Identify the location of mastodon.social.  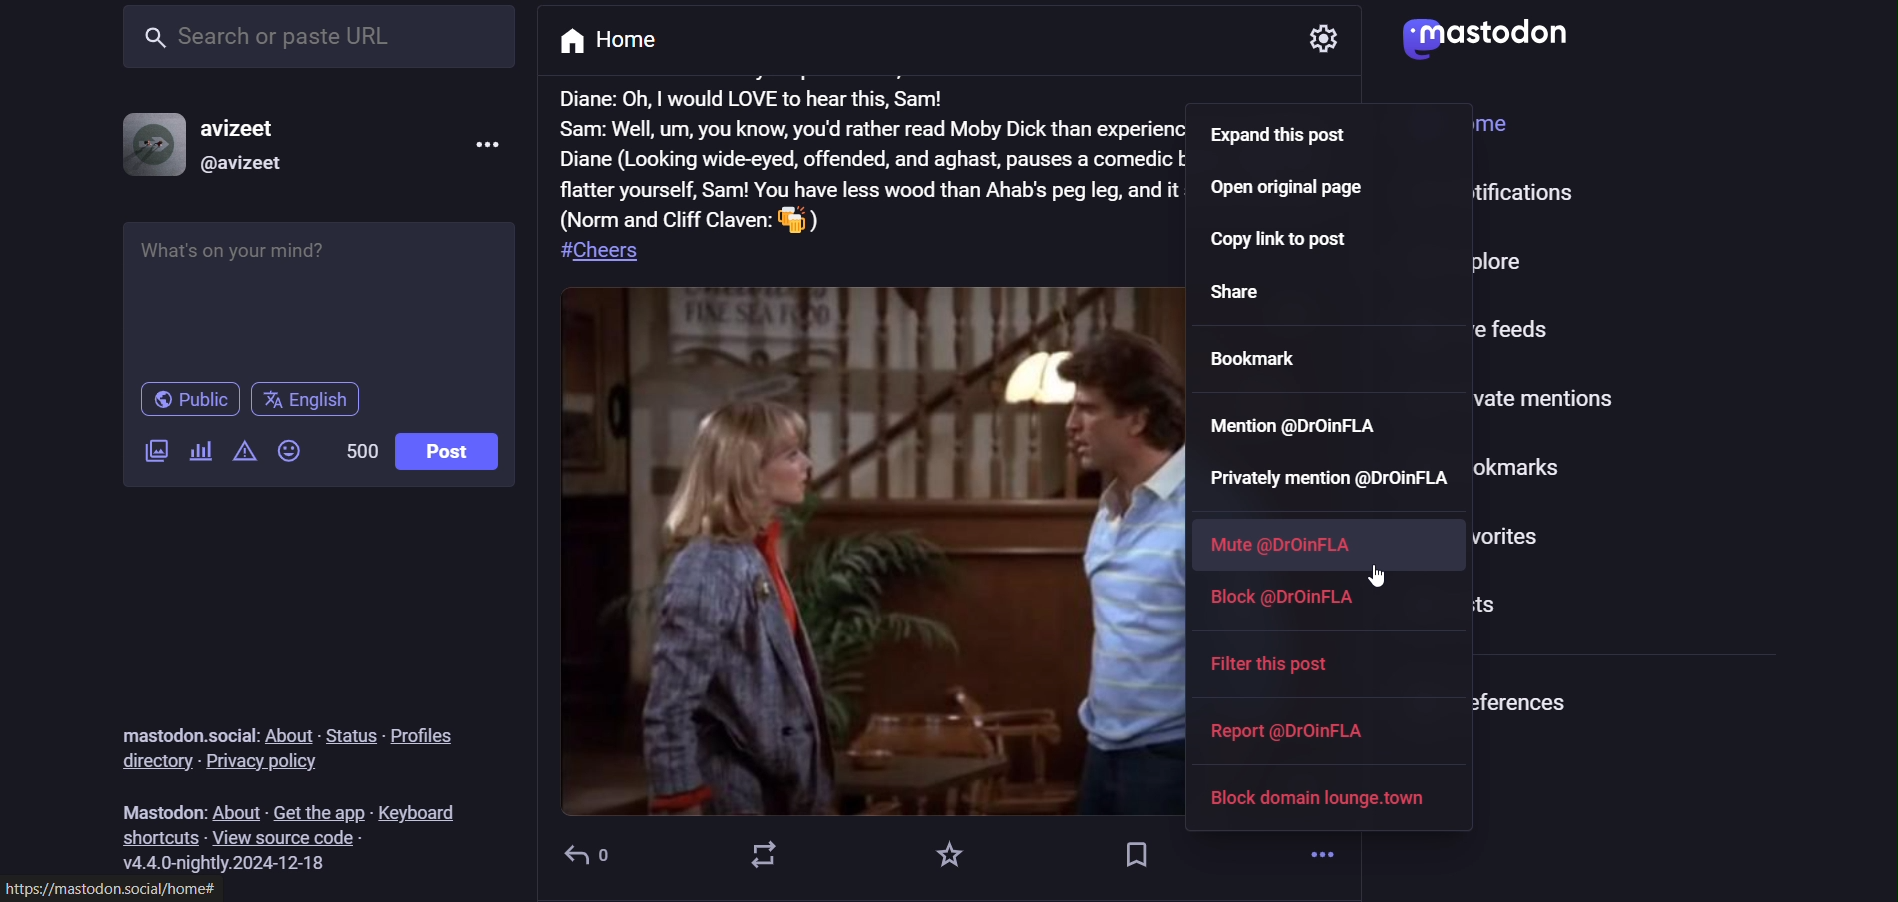
(180, 727).